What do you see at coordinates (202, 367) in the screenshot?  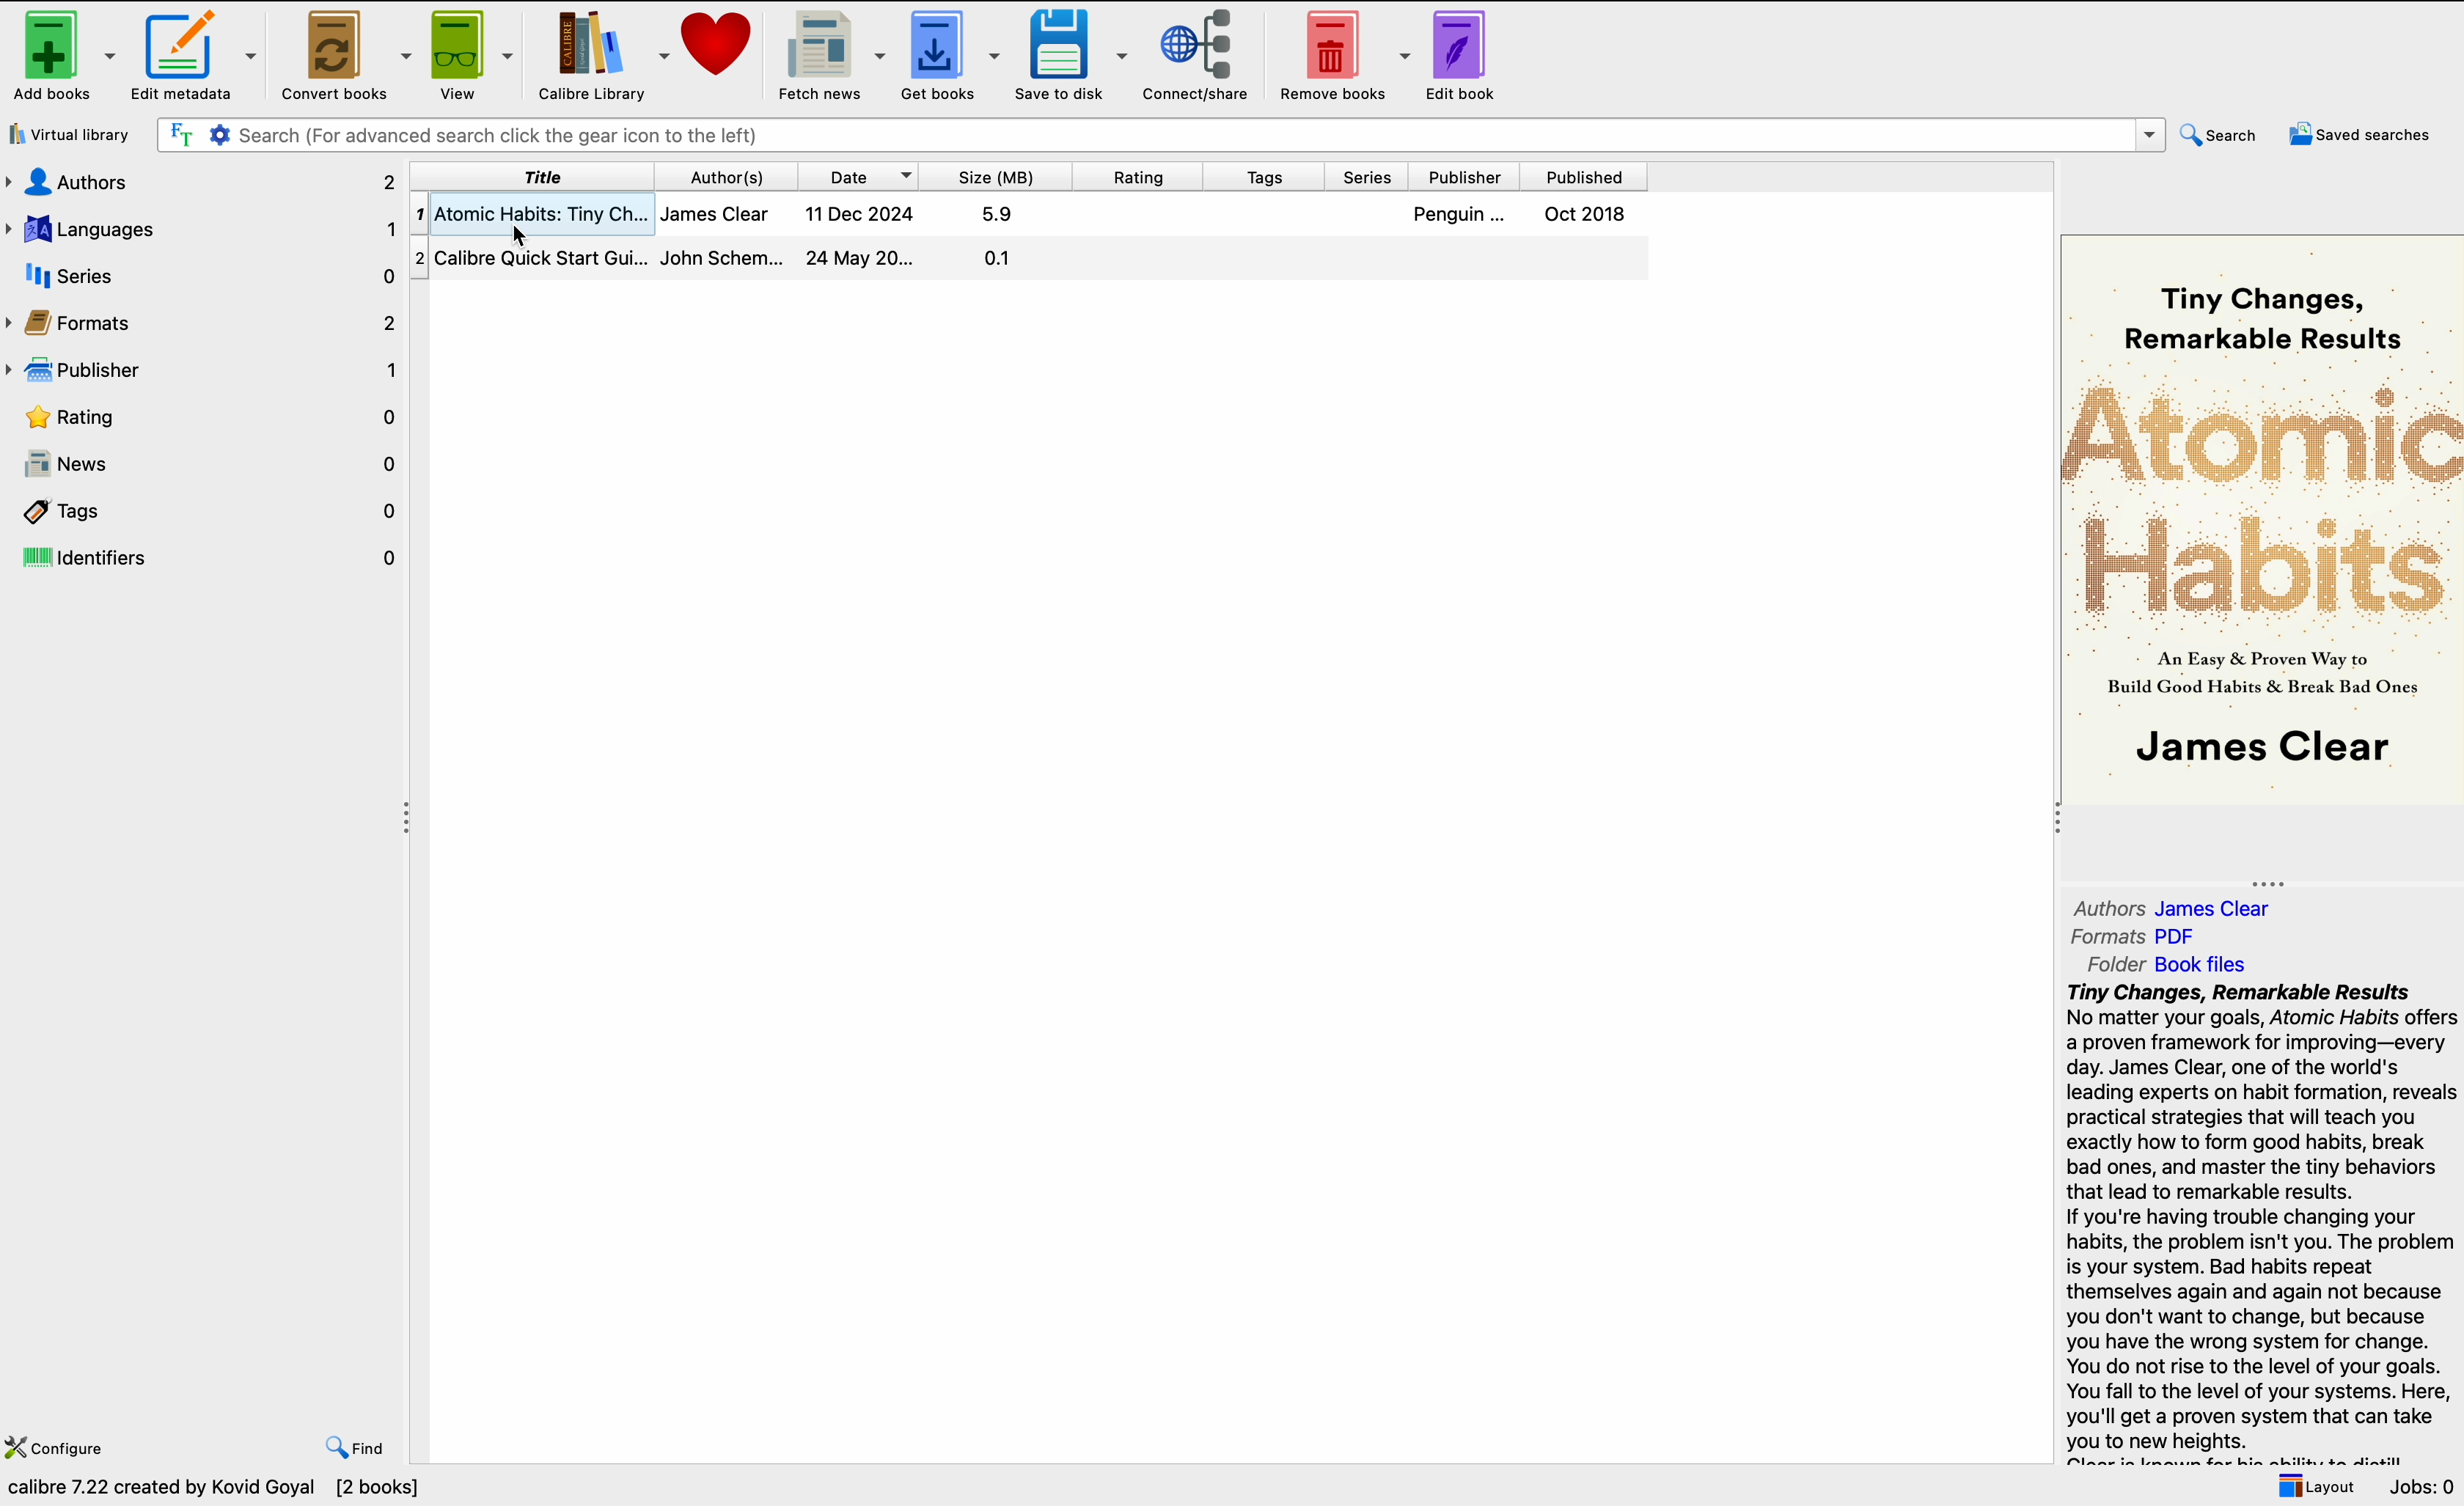 I see `publisher` at bounding box center [202, 367].